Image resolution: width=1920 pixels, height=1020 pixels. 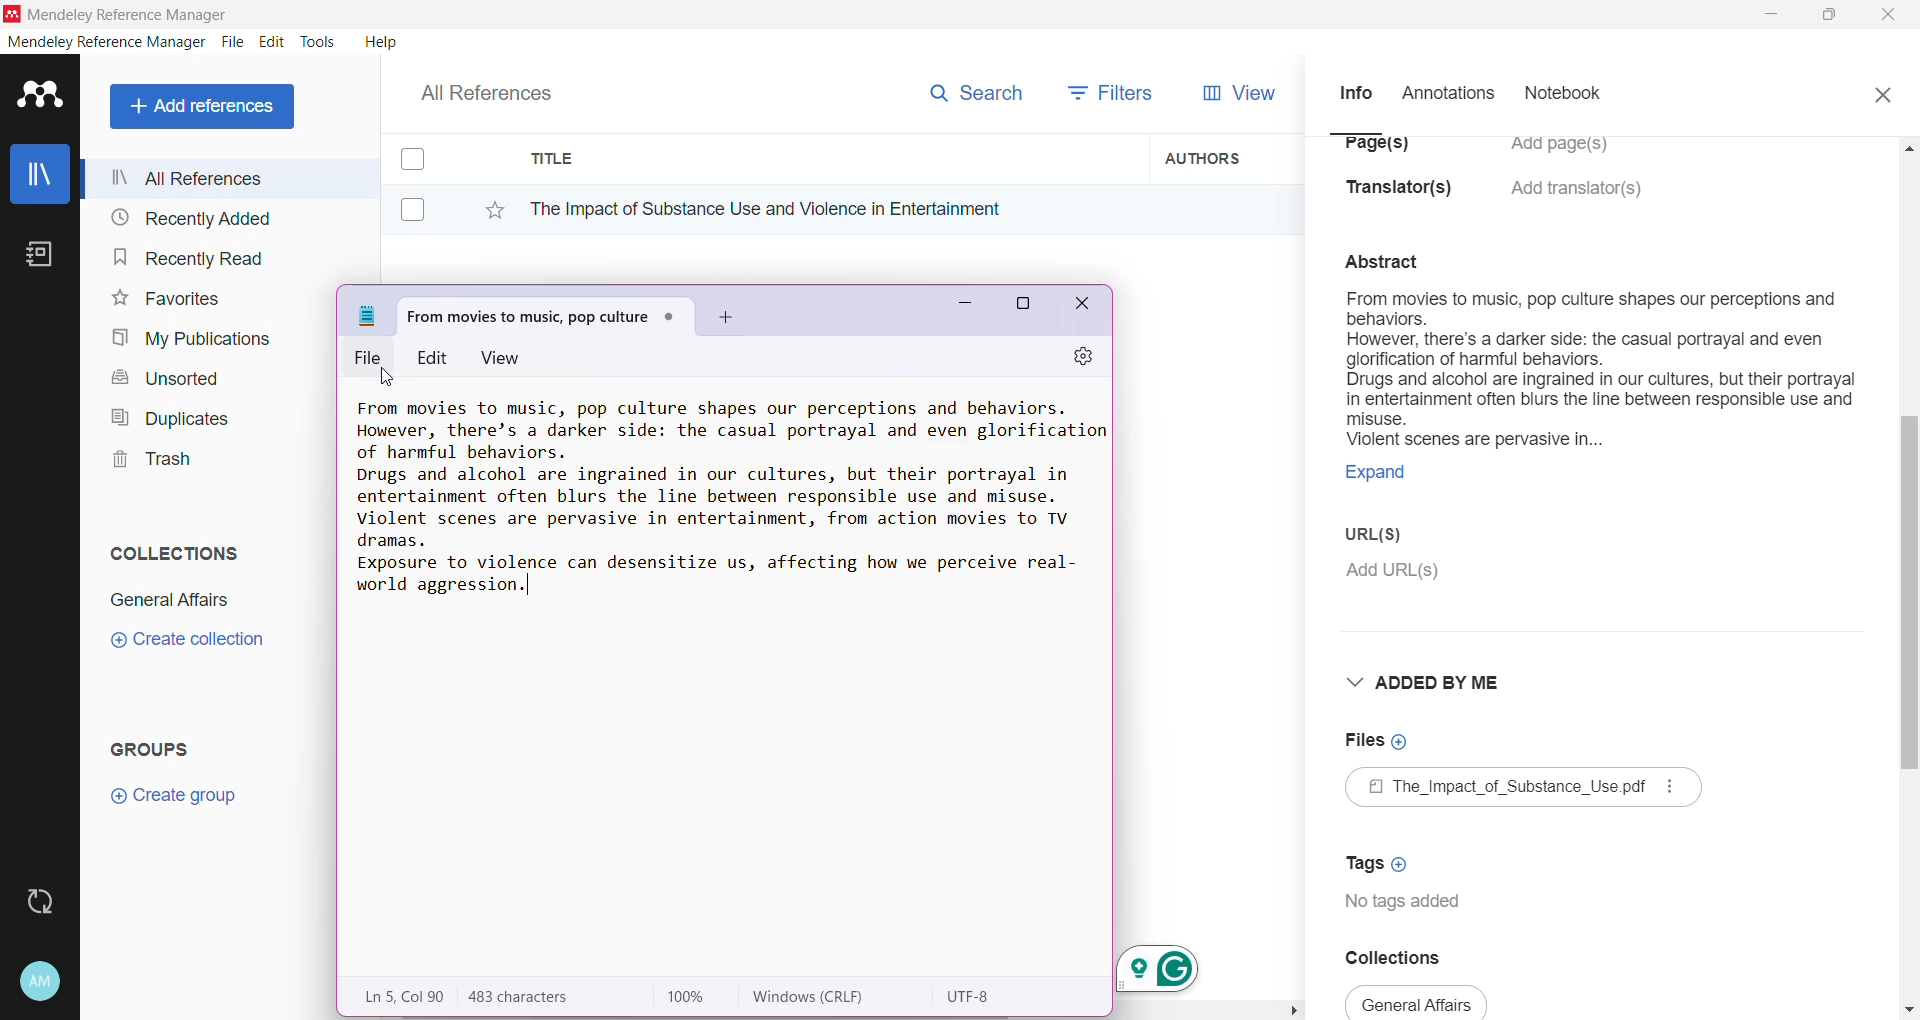 What do you see at coordinates (388, 379) in the screenshot?
I see `Cursor` at bounding box center [388, 379].